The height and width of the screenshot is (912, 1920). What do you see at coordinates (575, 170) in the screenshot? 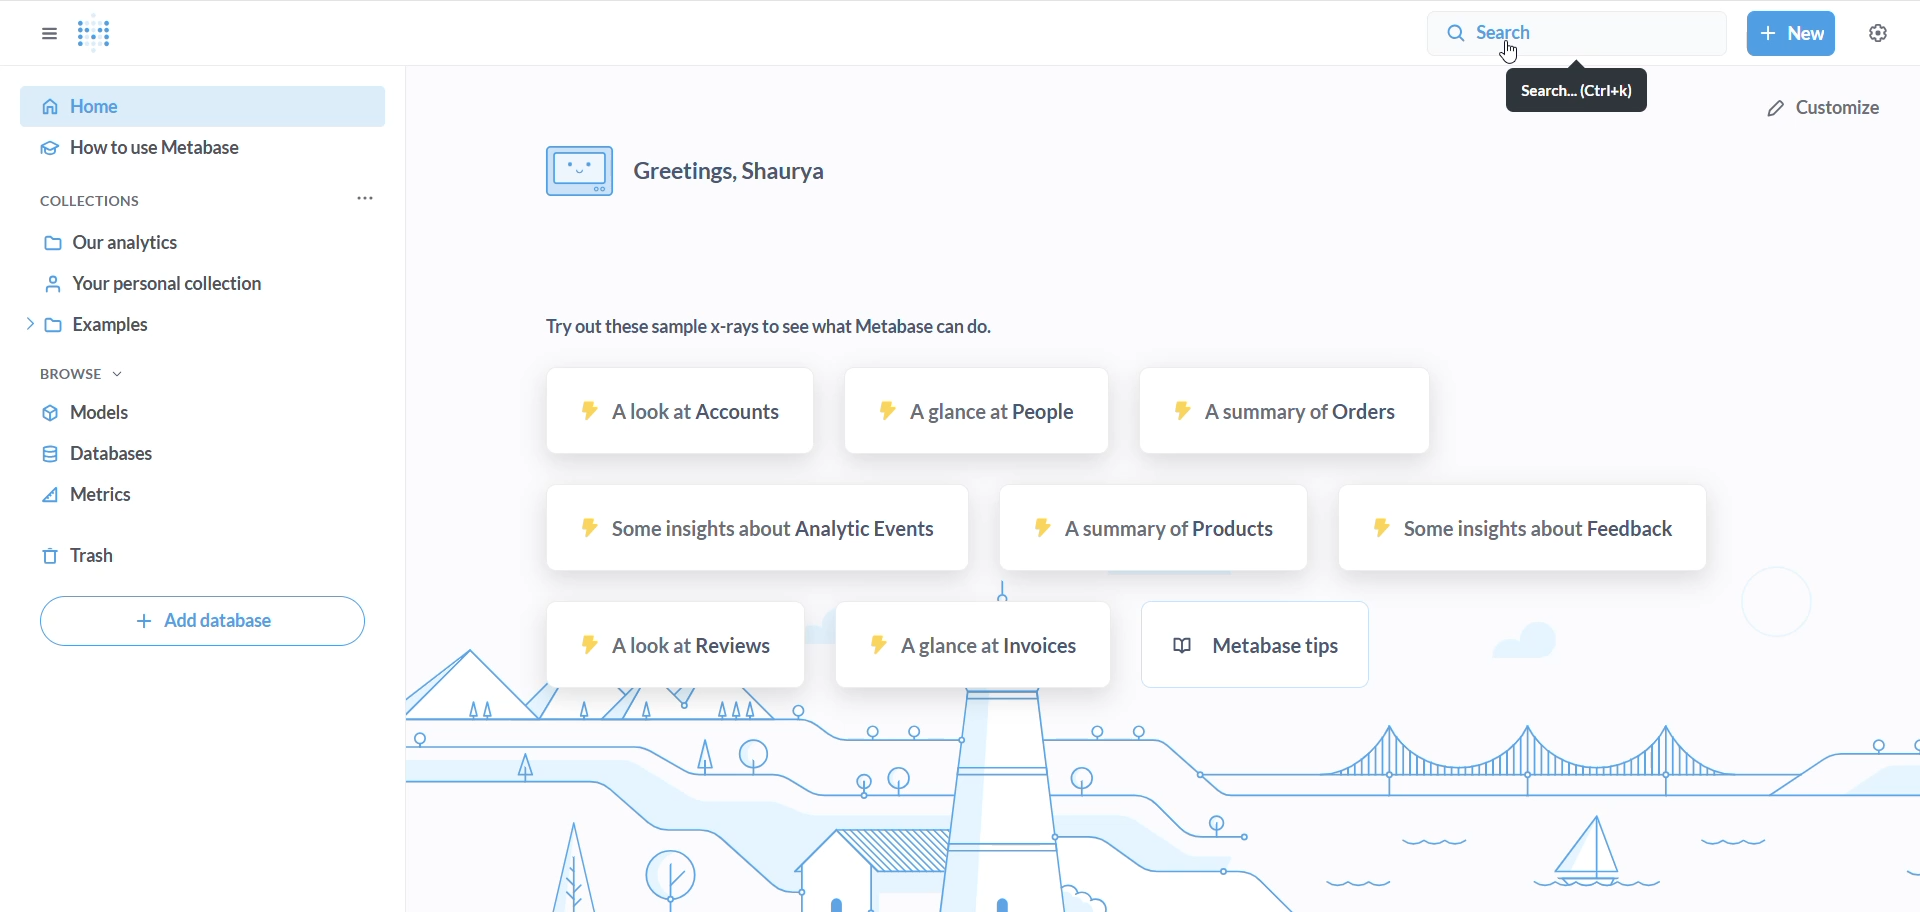
I see `image` at bounding box center [575, 170].